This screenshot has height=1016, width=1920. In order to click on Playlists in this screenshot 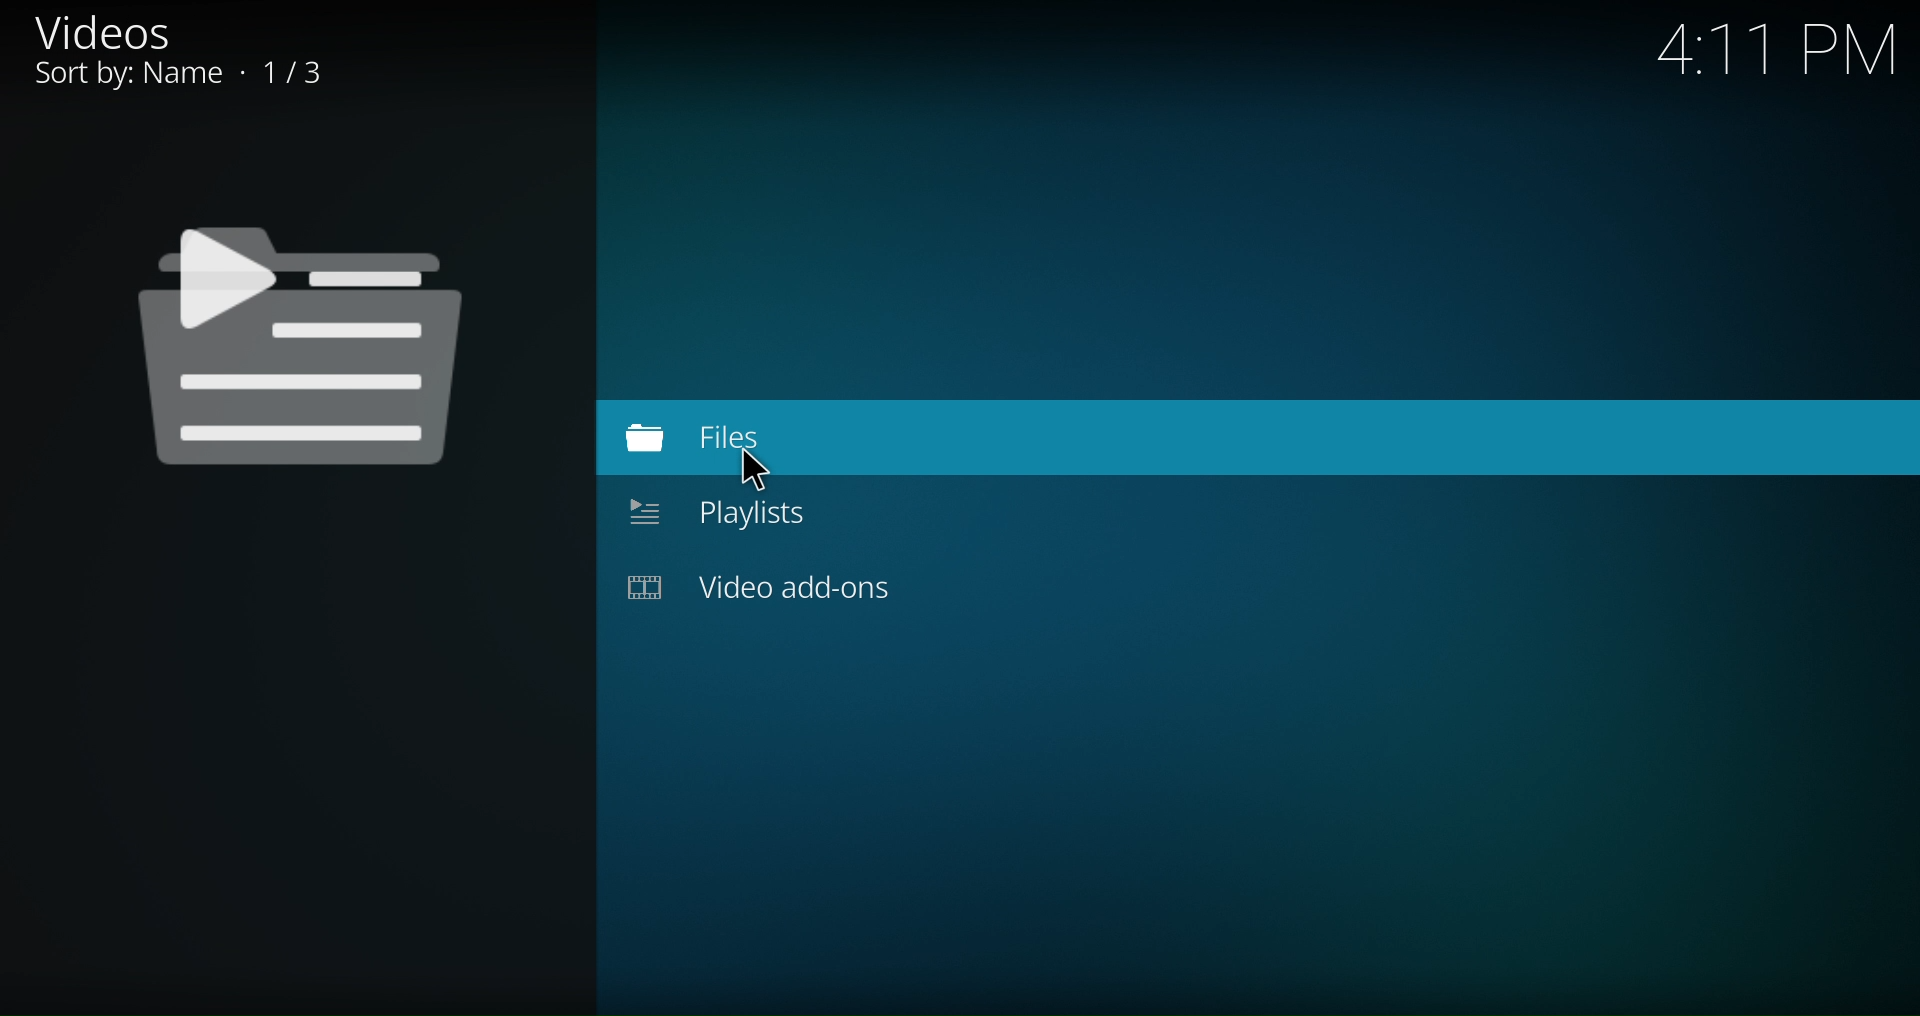, I will do `click(767, 514)`.